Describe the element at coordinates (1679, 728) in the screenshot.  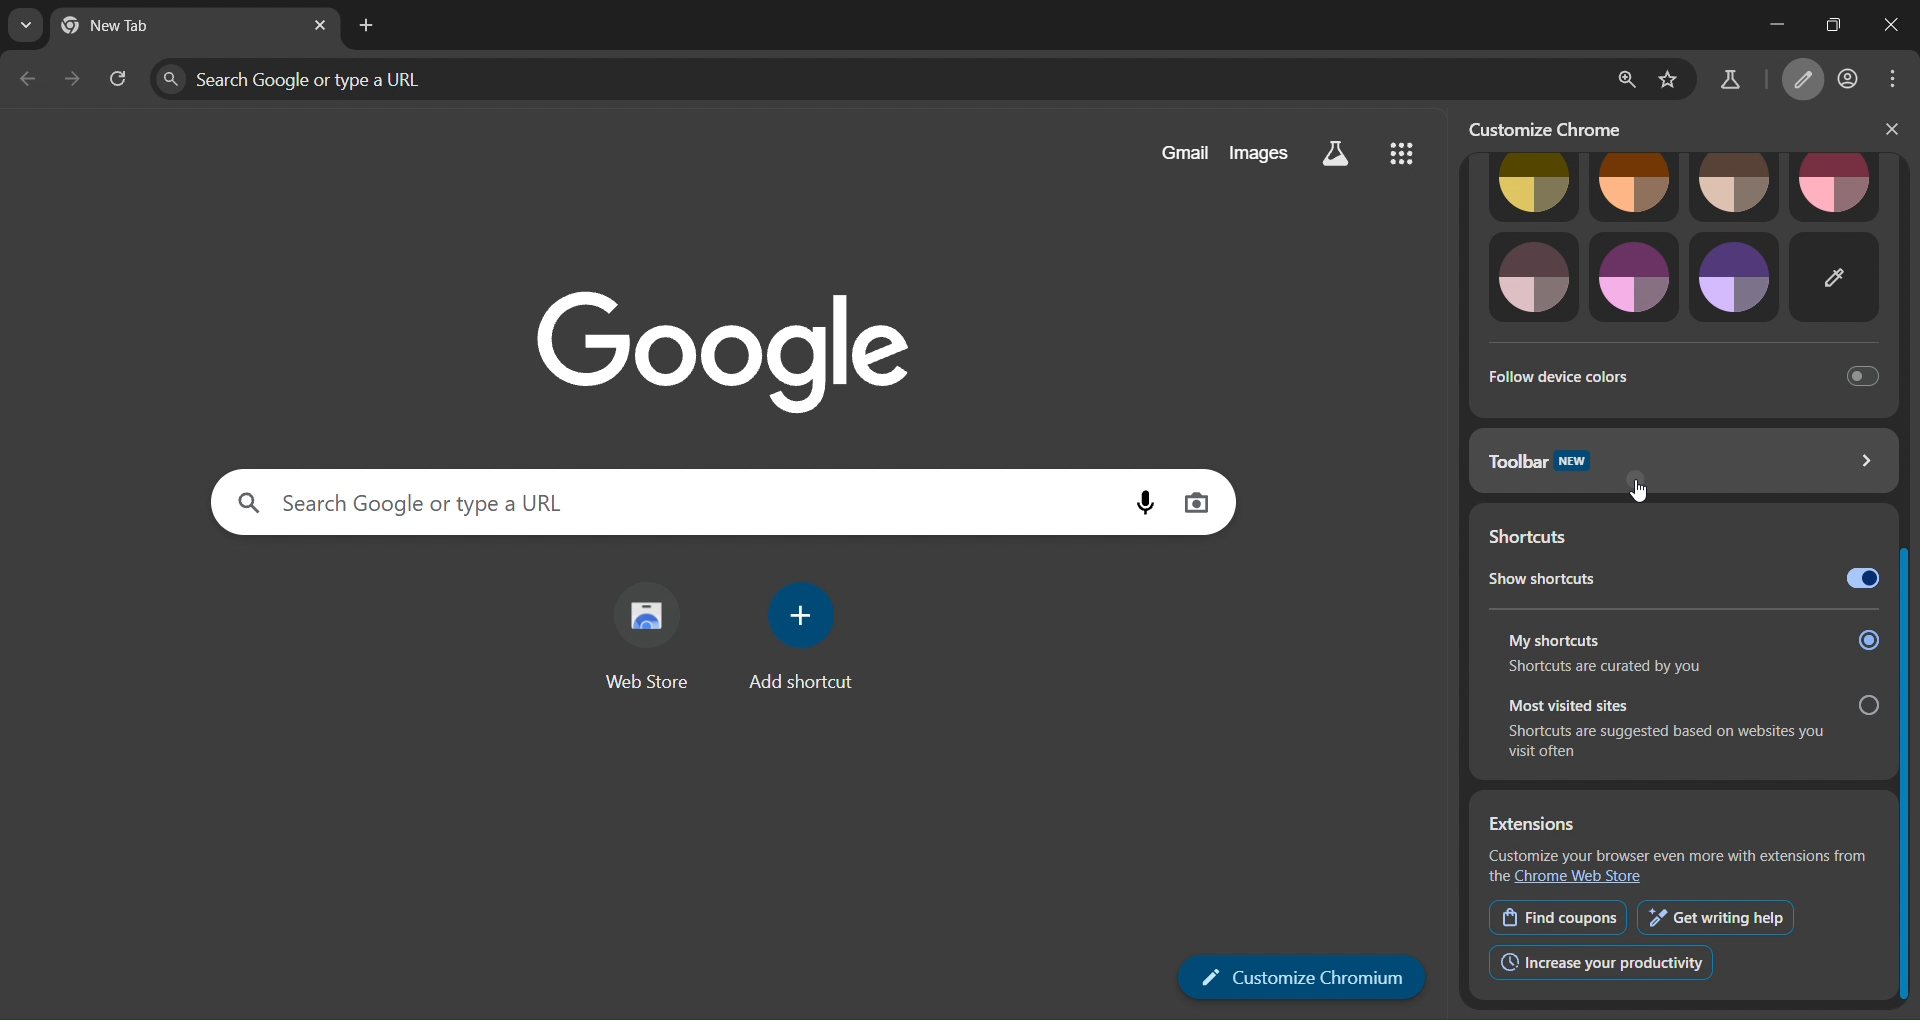
I see `Most visited sites.
Shortcuts are suggested based on websites you
visit often` at that location.